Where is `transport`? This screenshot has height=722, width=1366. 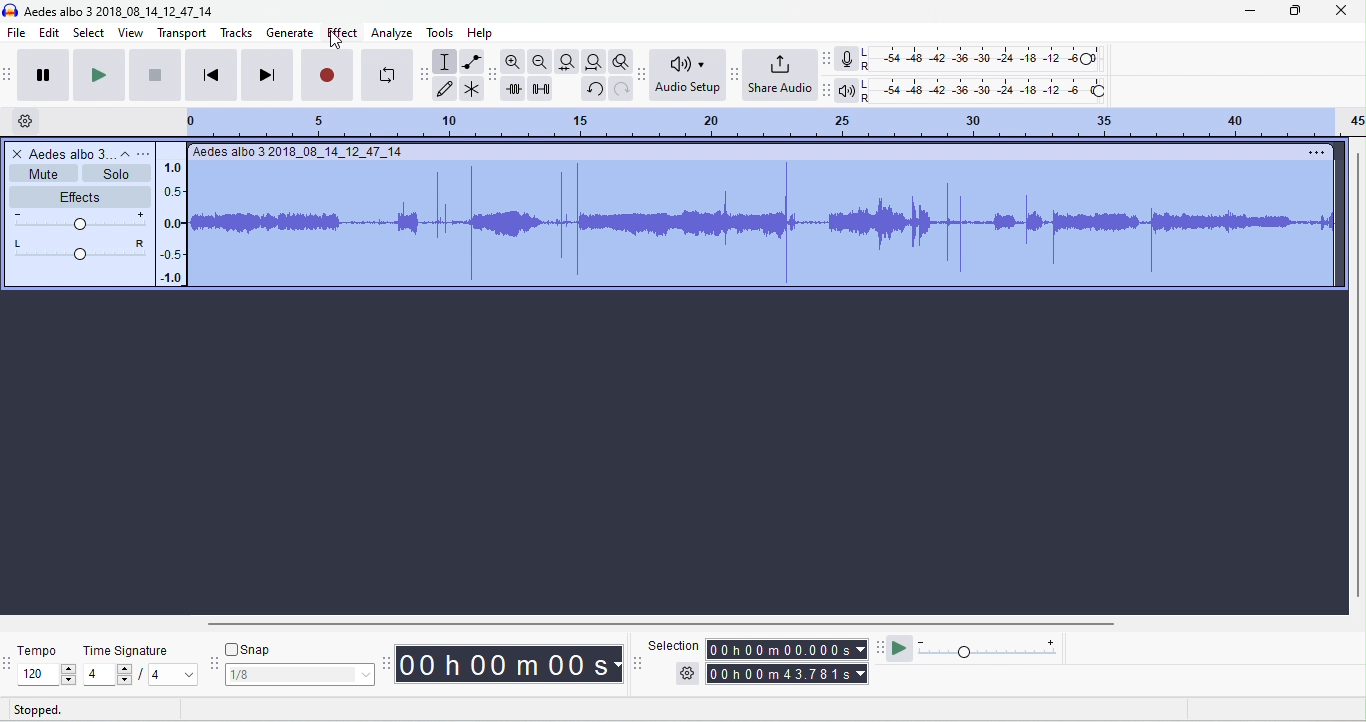 transport is located at coordinates (180, 33).